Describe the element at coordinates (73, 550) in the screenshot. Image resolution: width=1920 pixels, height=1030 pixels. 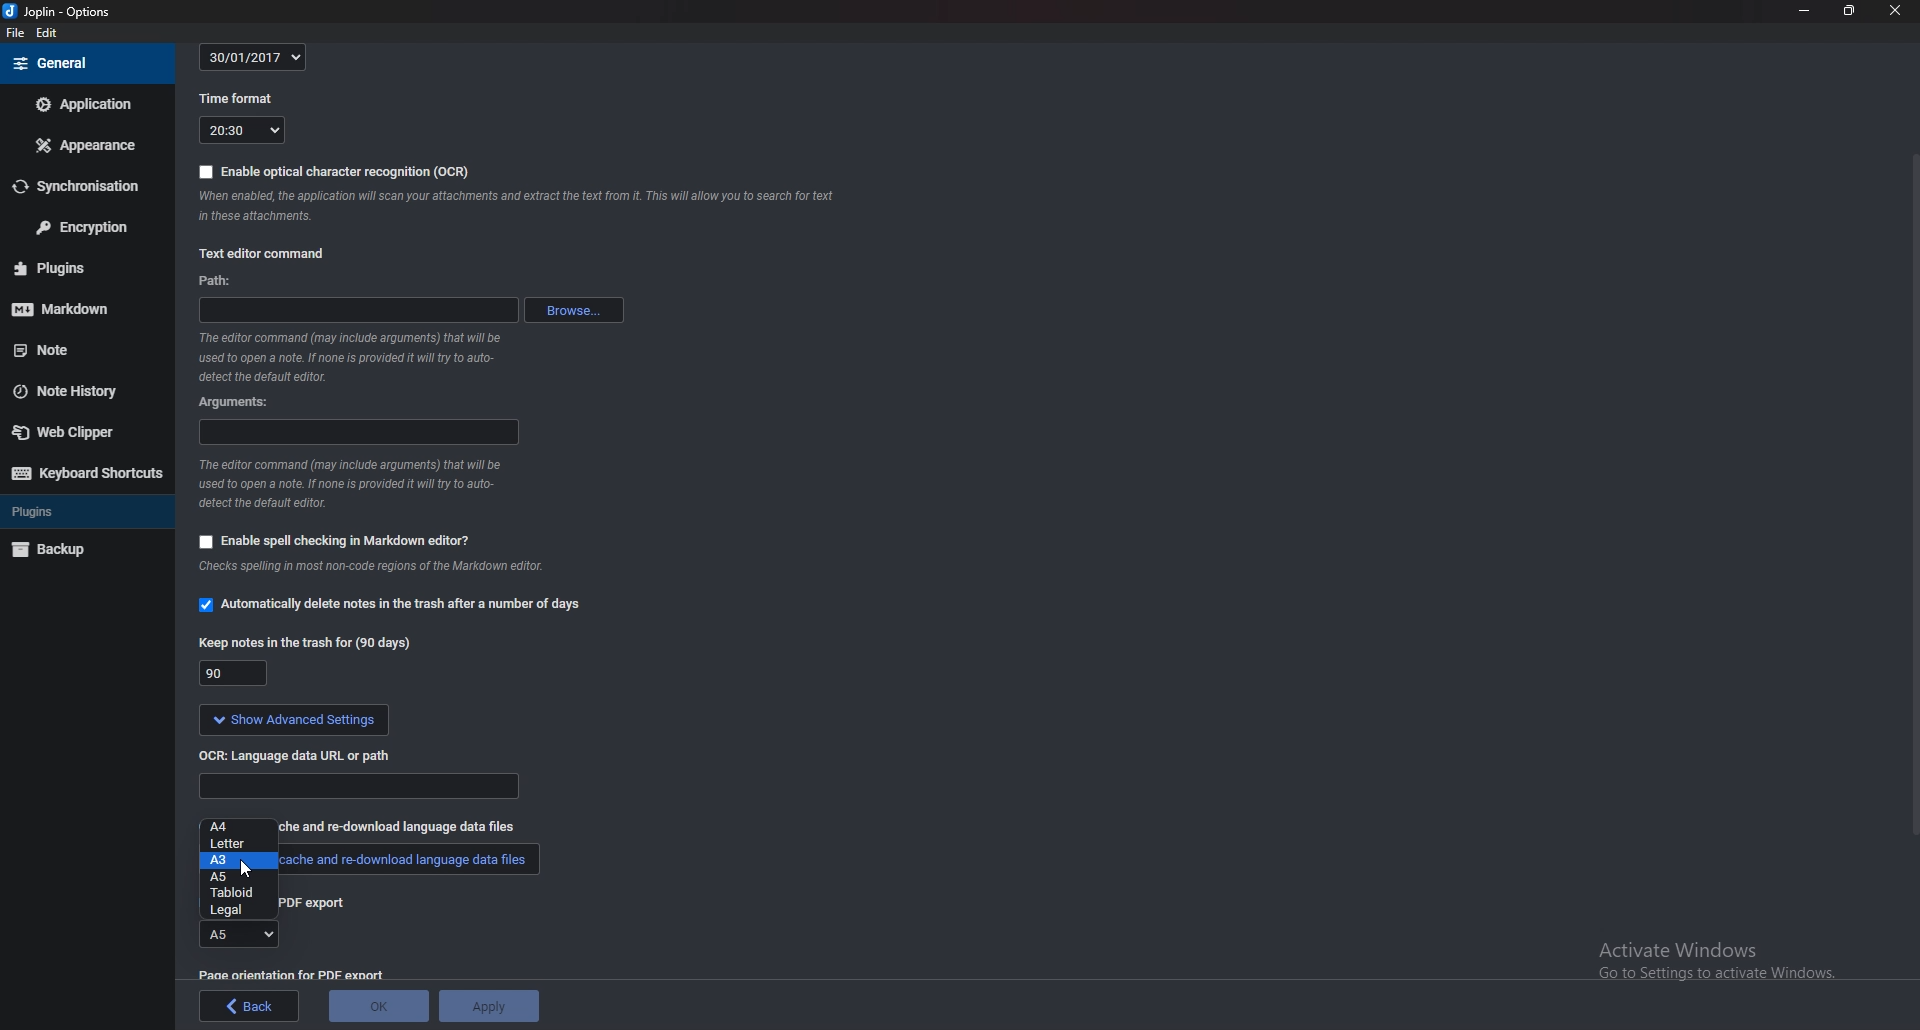
I see `Back up` at that location.